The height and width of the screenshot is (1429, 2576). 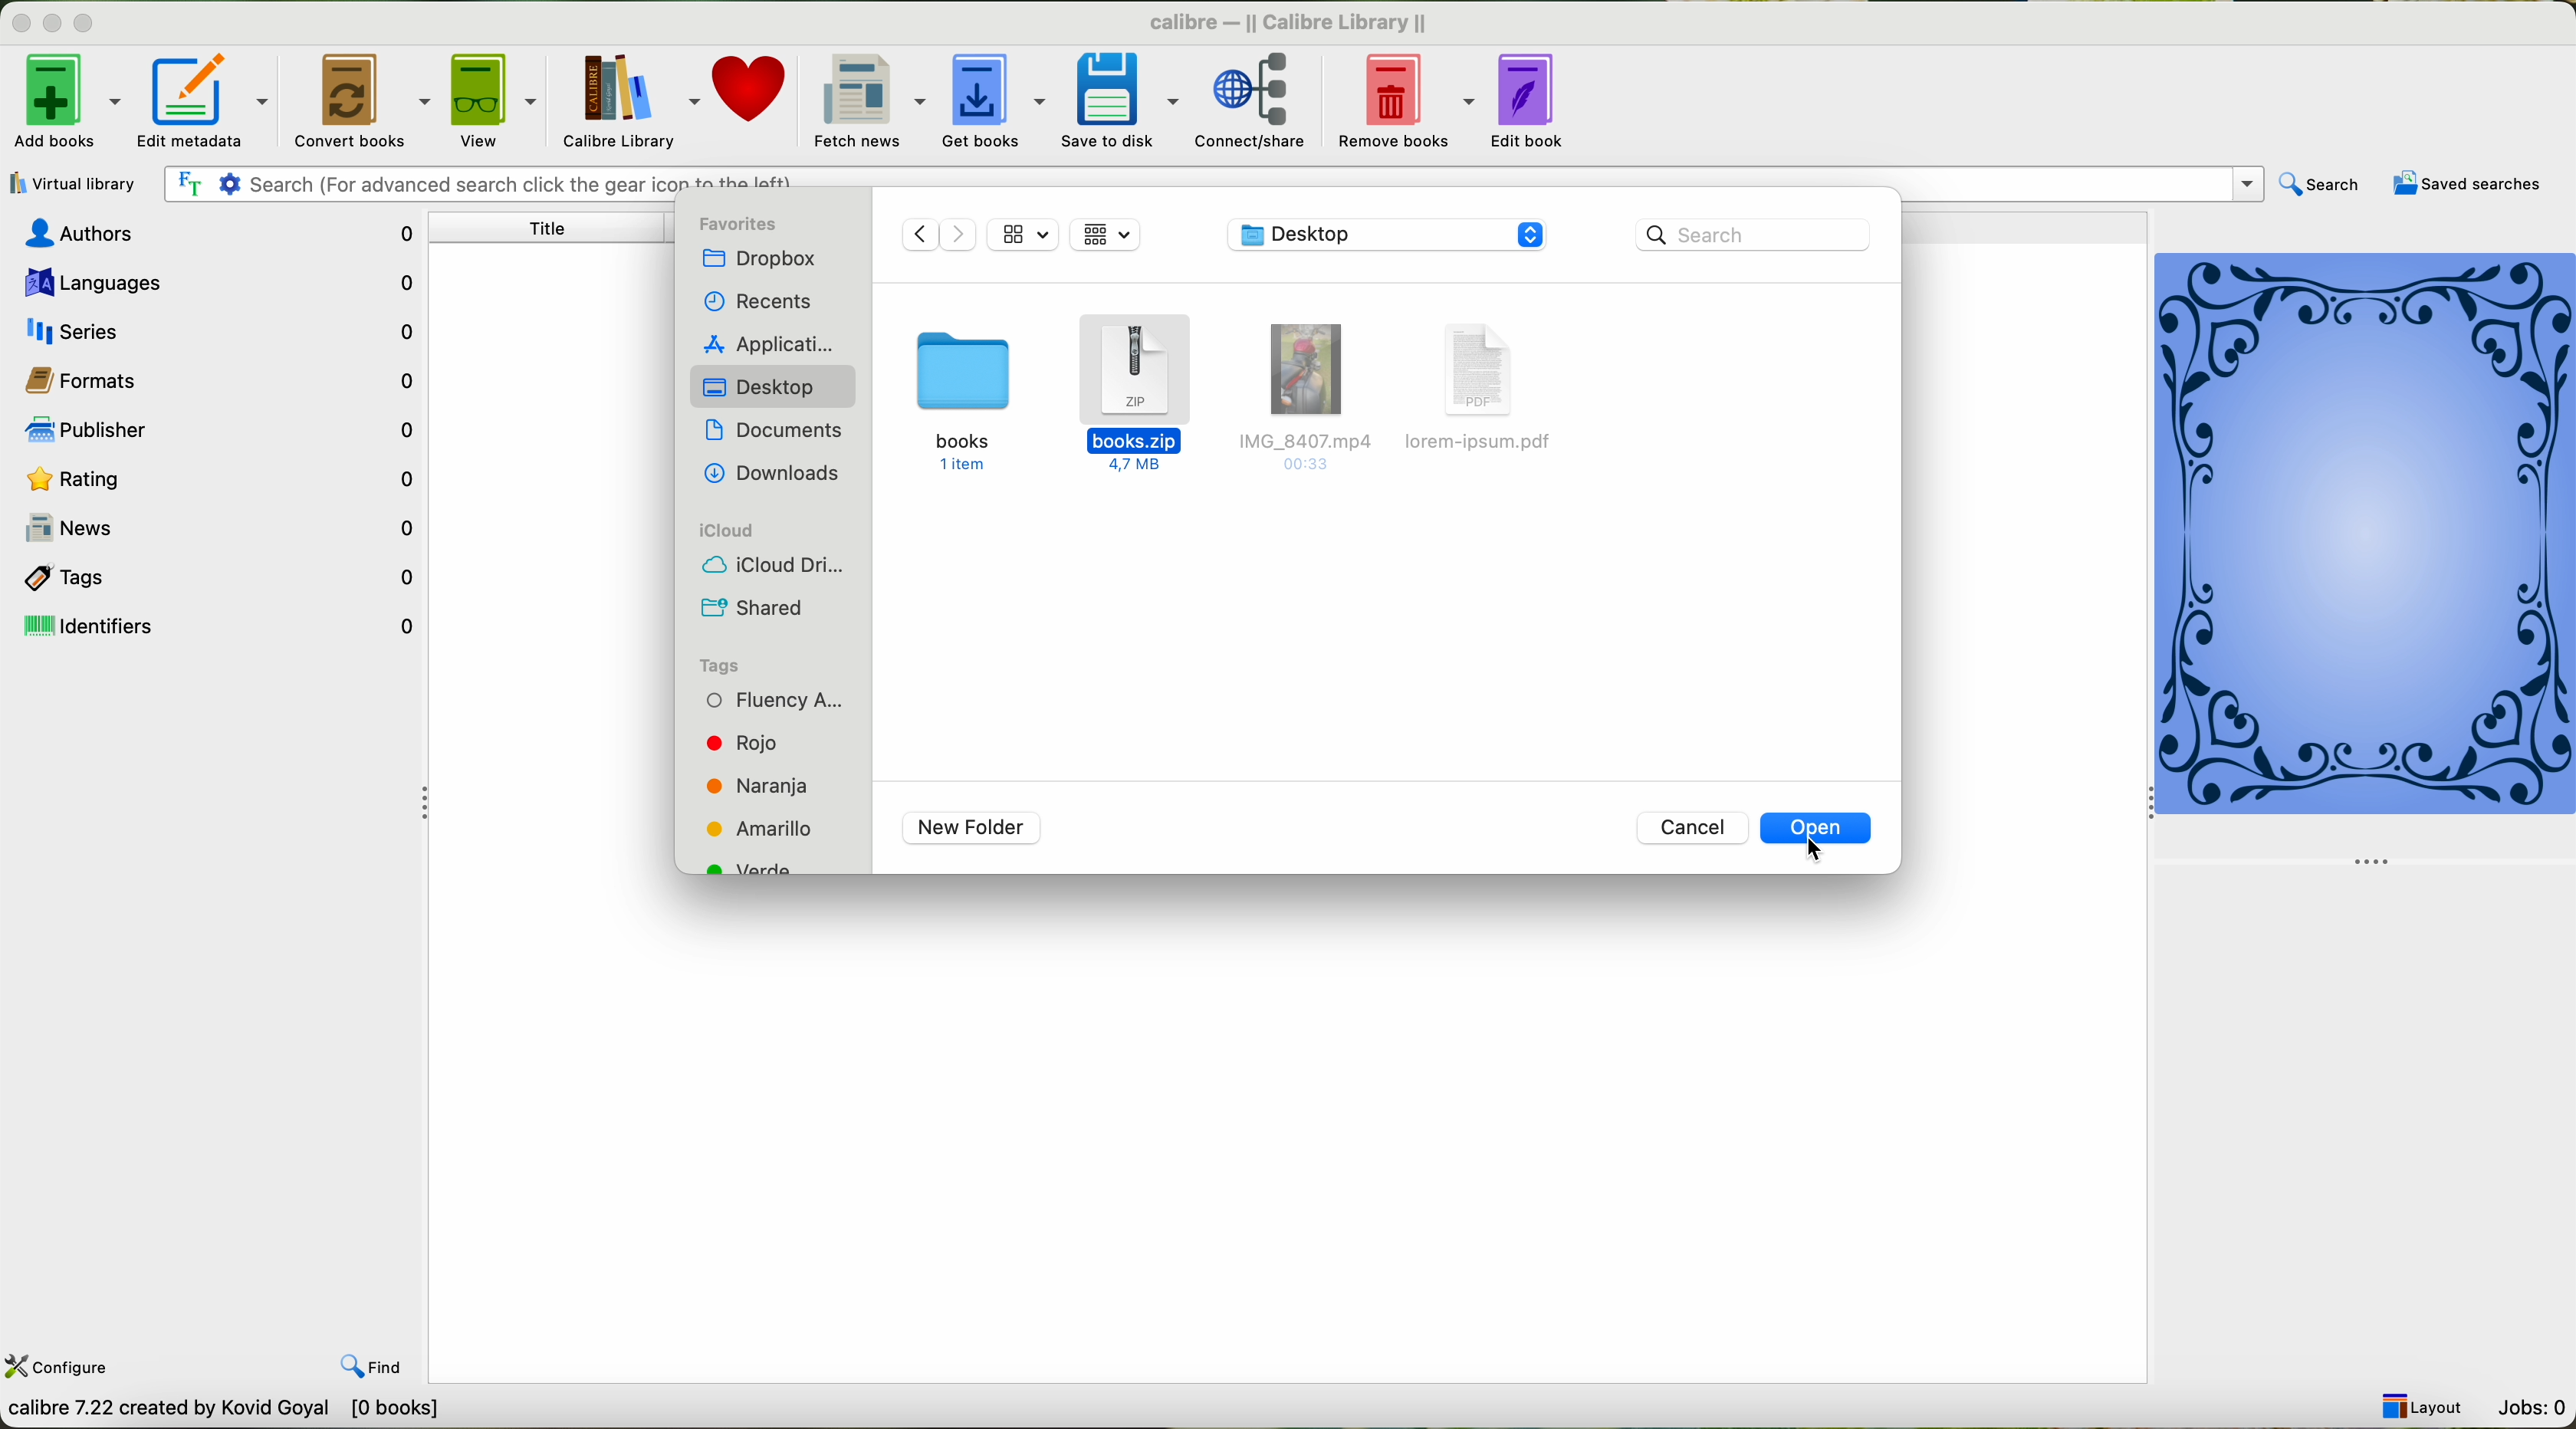 I want to click on saved searches, so click(x=2468, y=186).